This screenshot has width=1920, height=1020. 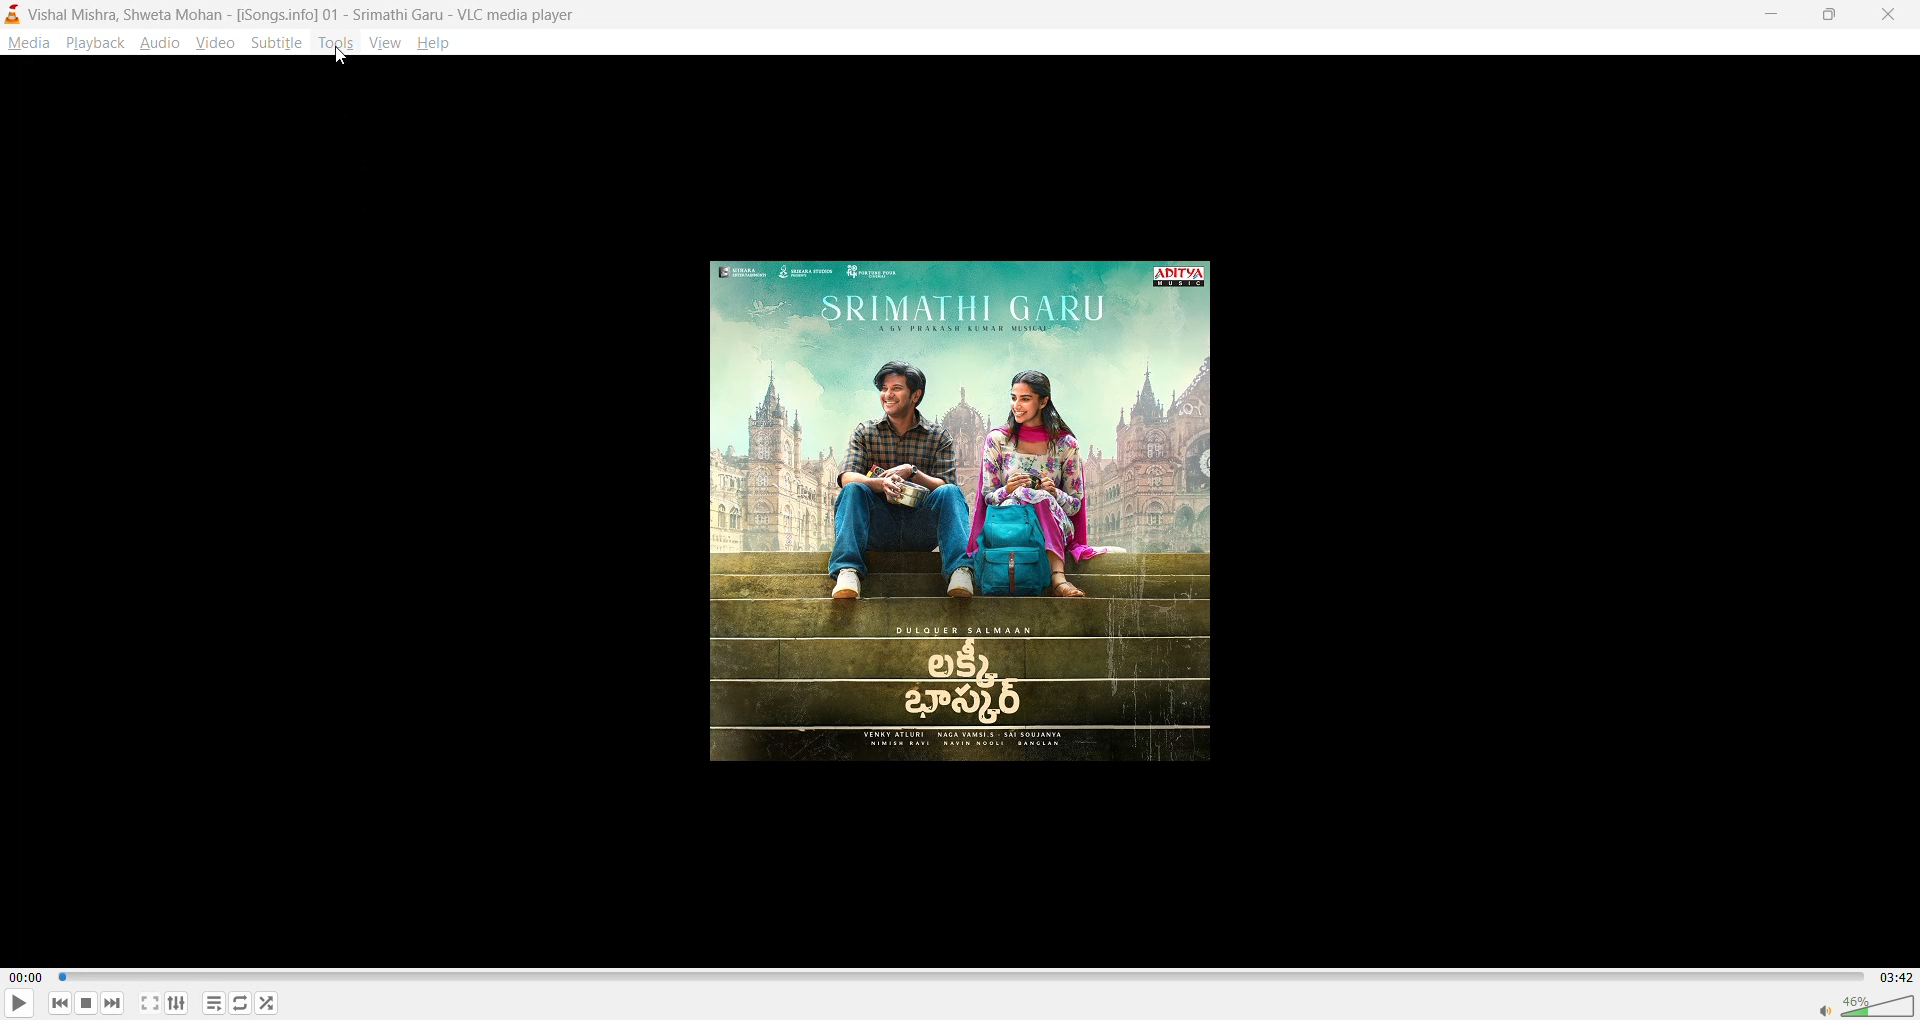 What do you see at coordinates (177, 1002) in the screenshot?
I see `settings` at bounding box center [177, 1002].